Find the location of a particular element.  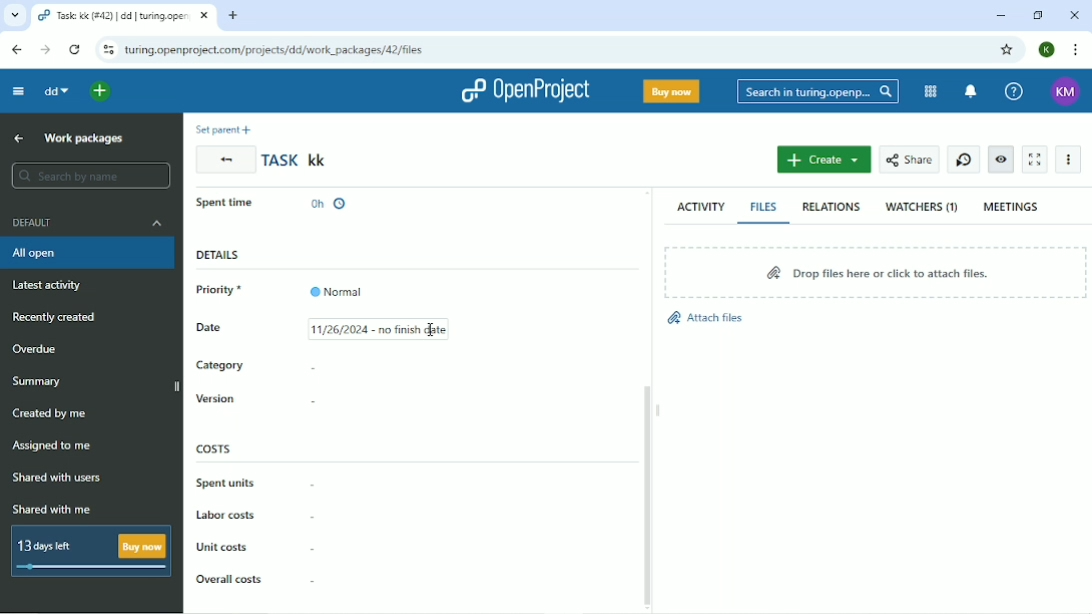

Buy now is located at coordinates (671, 91).